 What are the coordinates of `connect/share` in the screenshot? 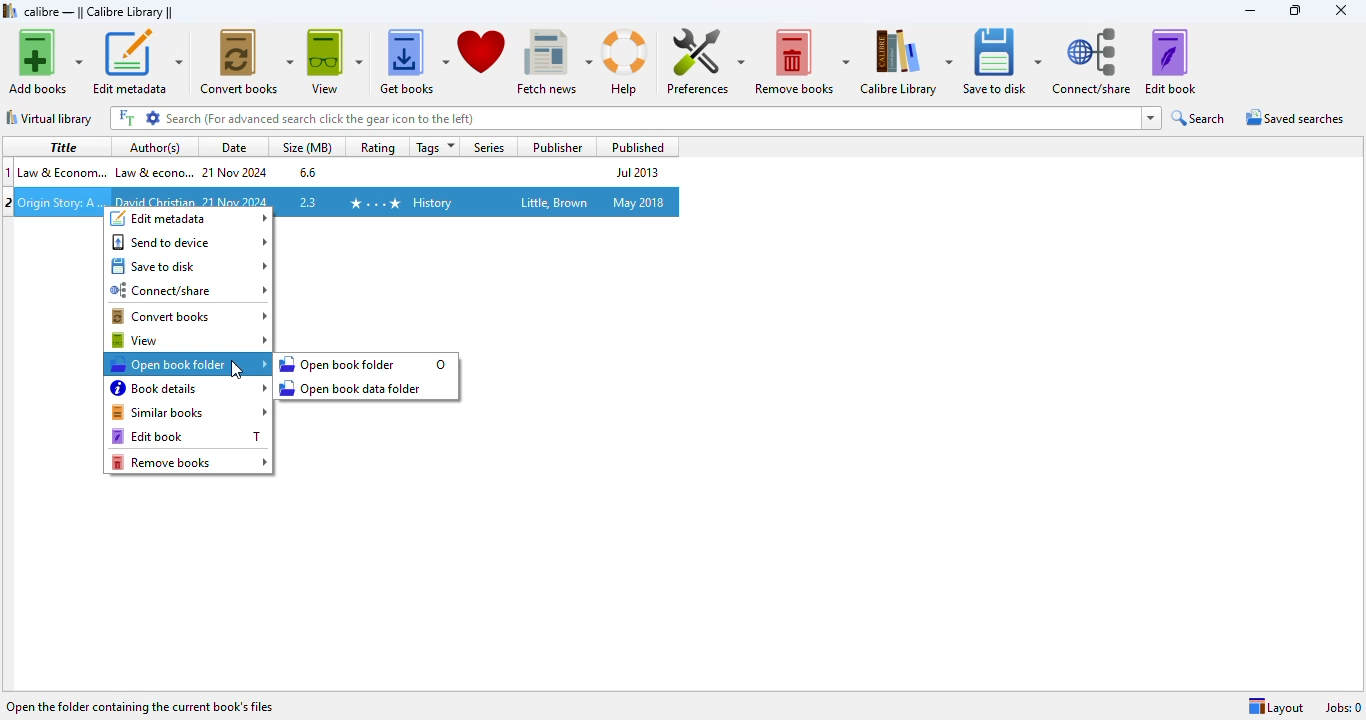 It's located at (1092, 62).